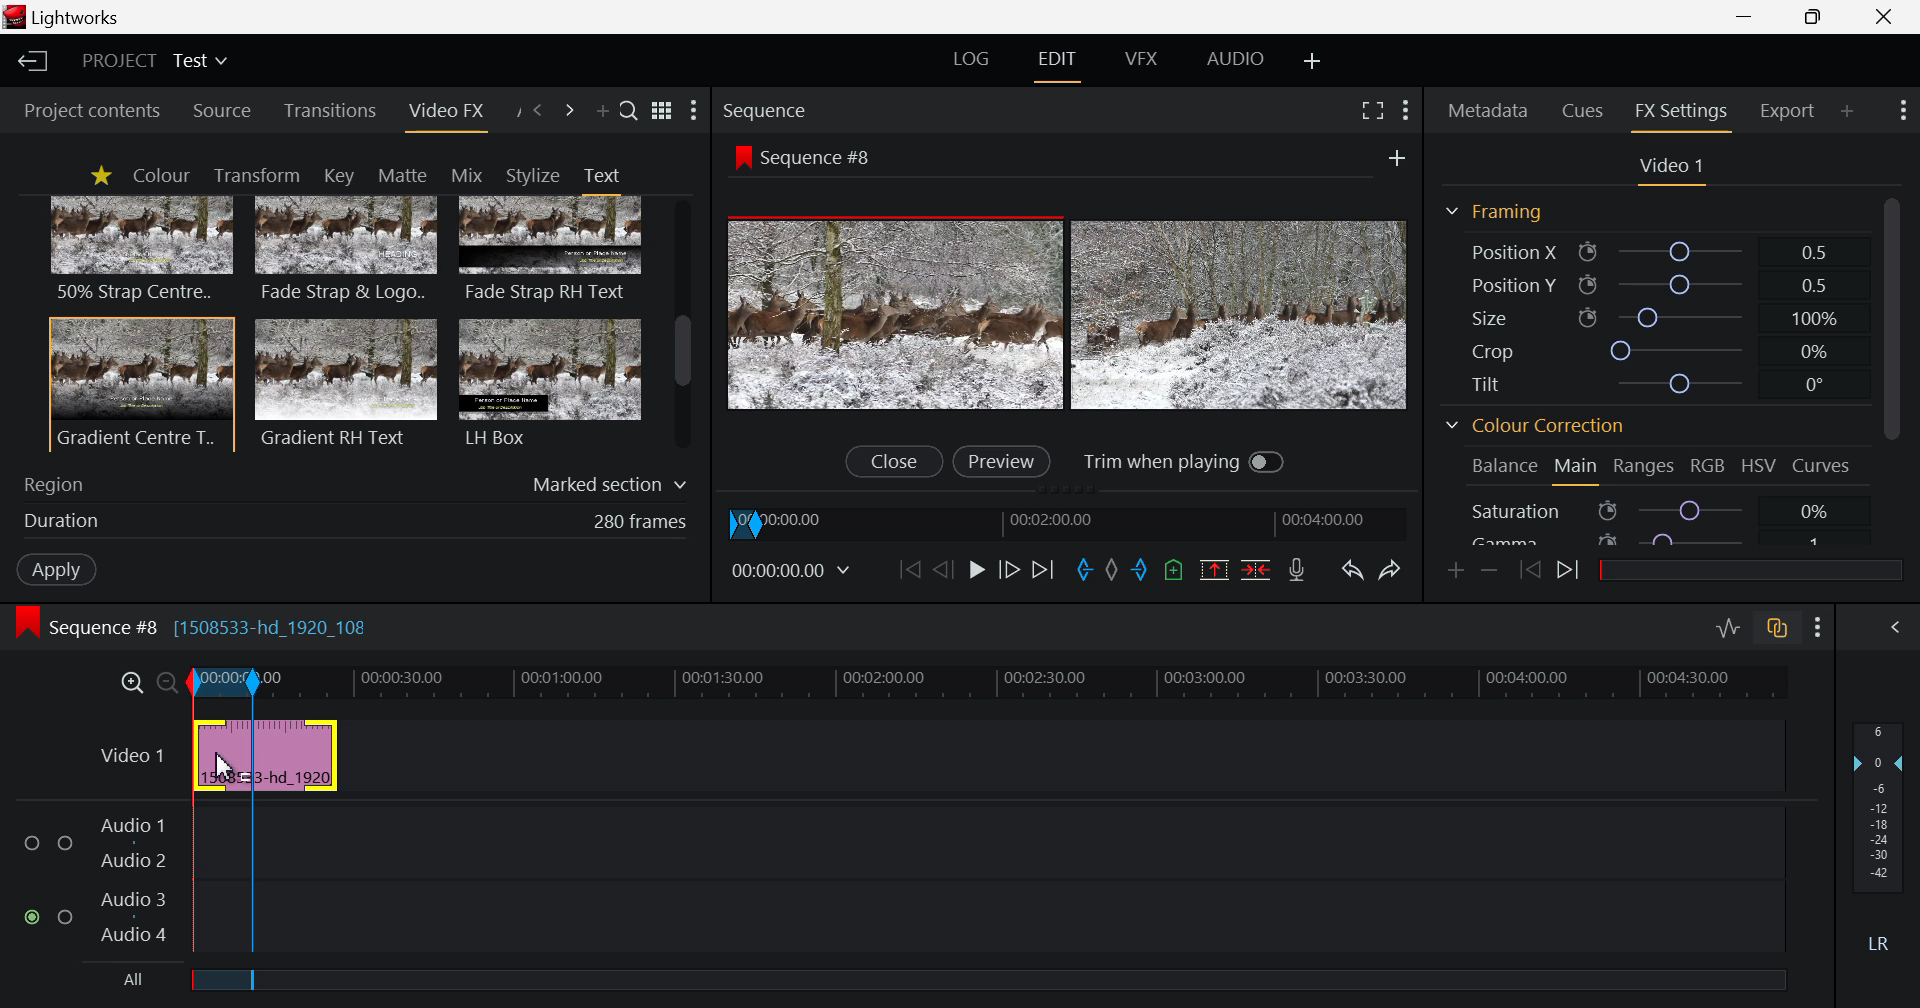 This screenshot has width=1920, height=1008. What do you see at coordinates (907, 572) in the screenshot?
I see `To start` at bounding box center [907, 572].